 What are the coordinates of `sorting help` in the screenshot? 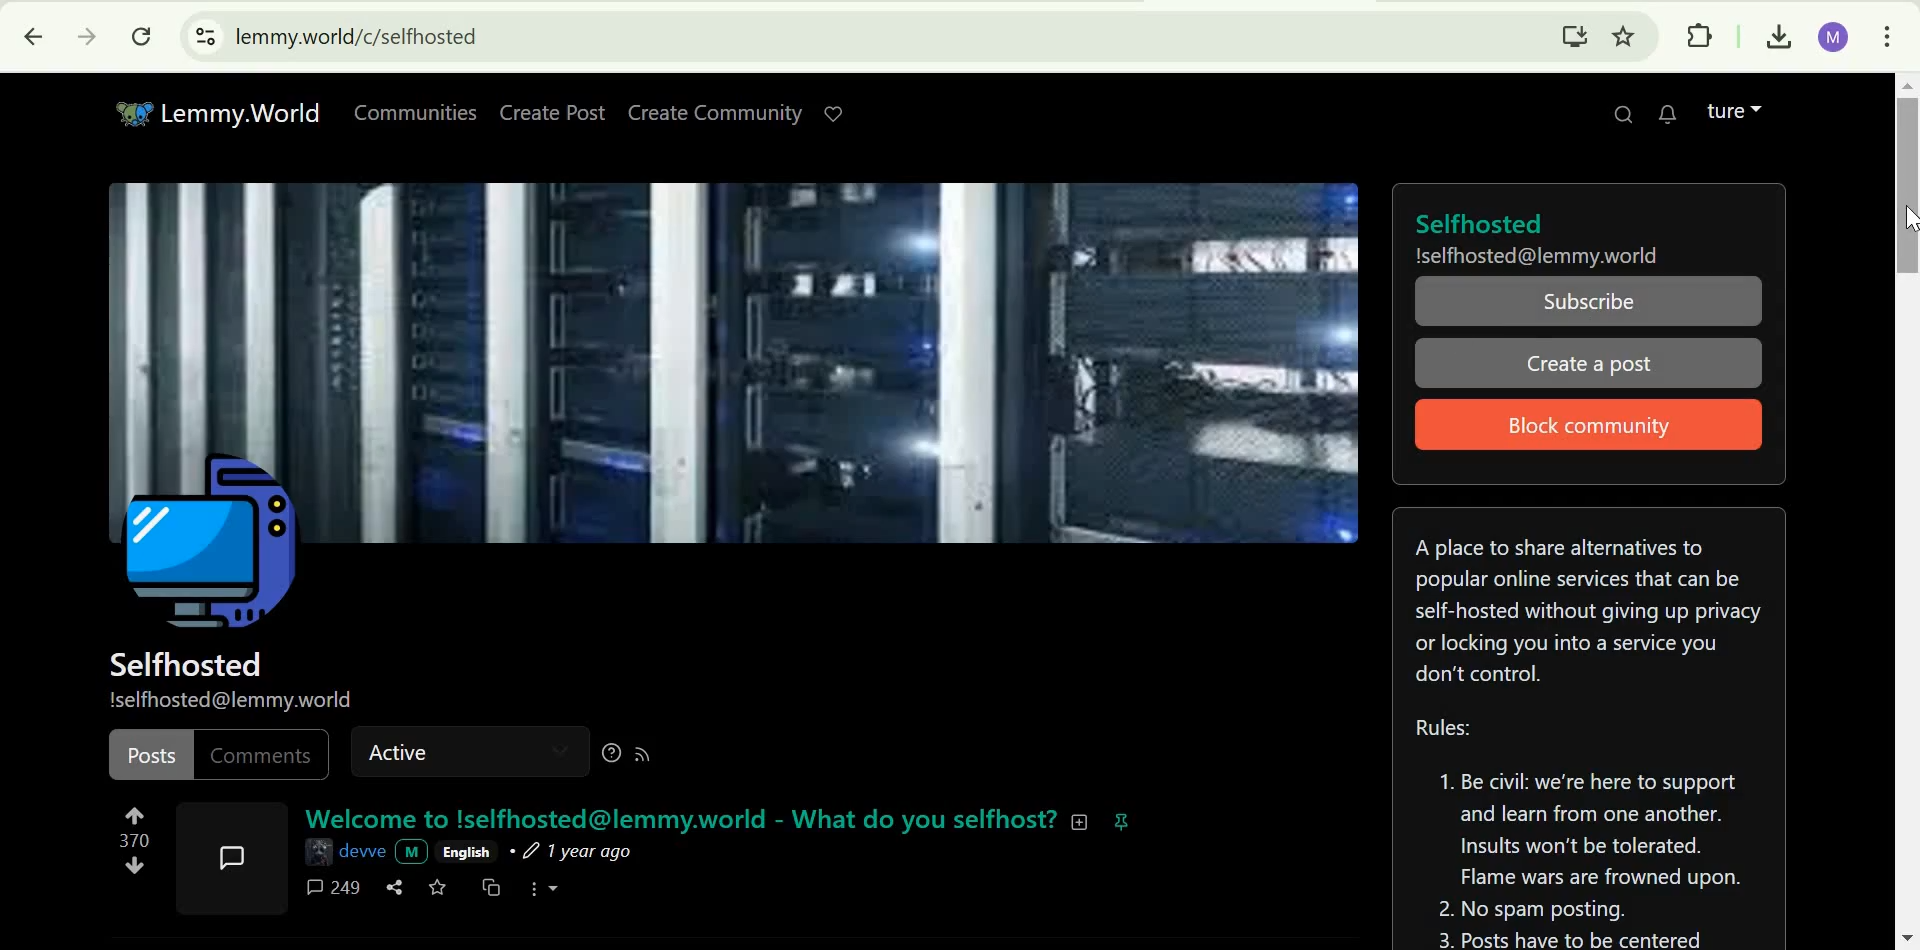 It's located at (610, 749).